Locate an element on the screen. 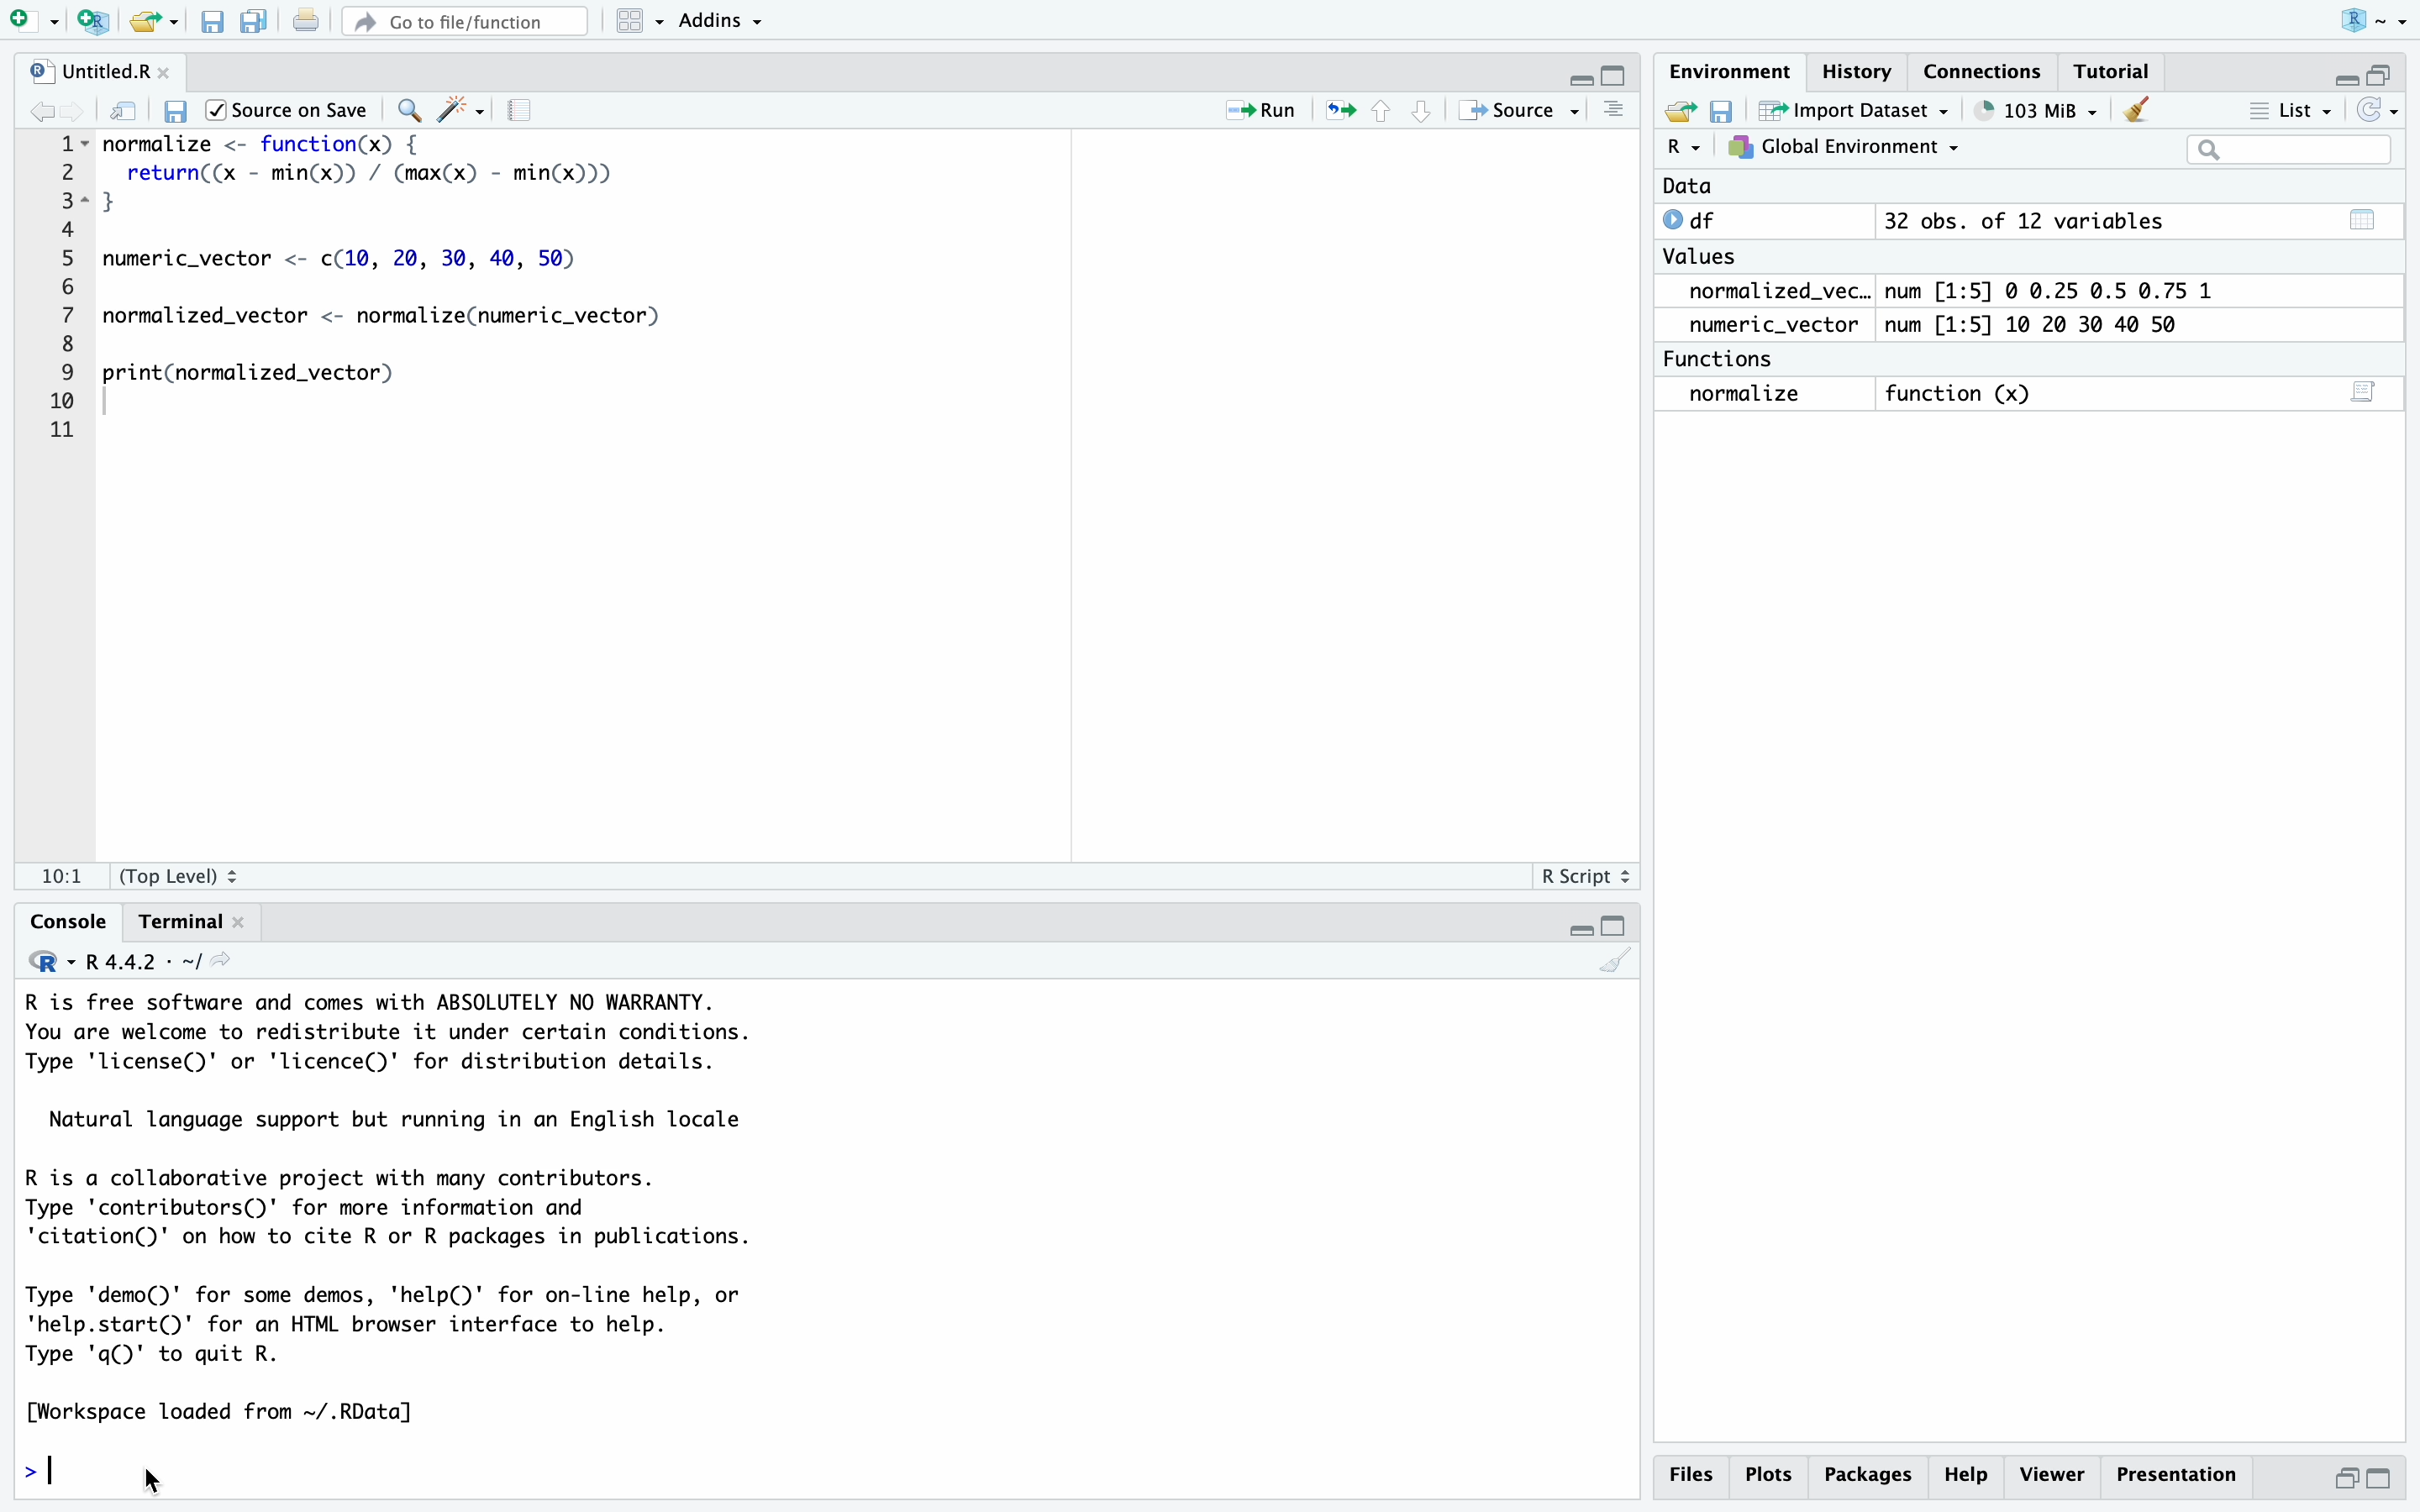  Viewer is located at coordinates (2054, 1472).